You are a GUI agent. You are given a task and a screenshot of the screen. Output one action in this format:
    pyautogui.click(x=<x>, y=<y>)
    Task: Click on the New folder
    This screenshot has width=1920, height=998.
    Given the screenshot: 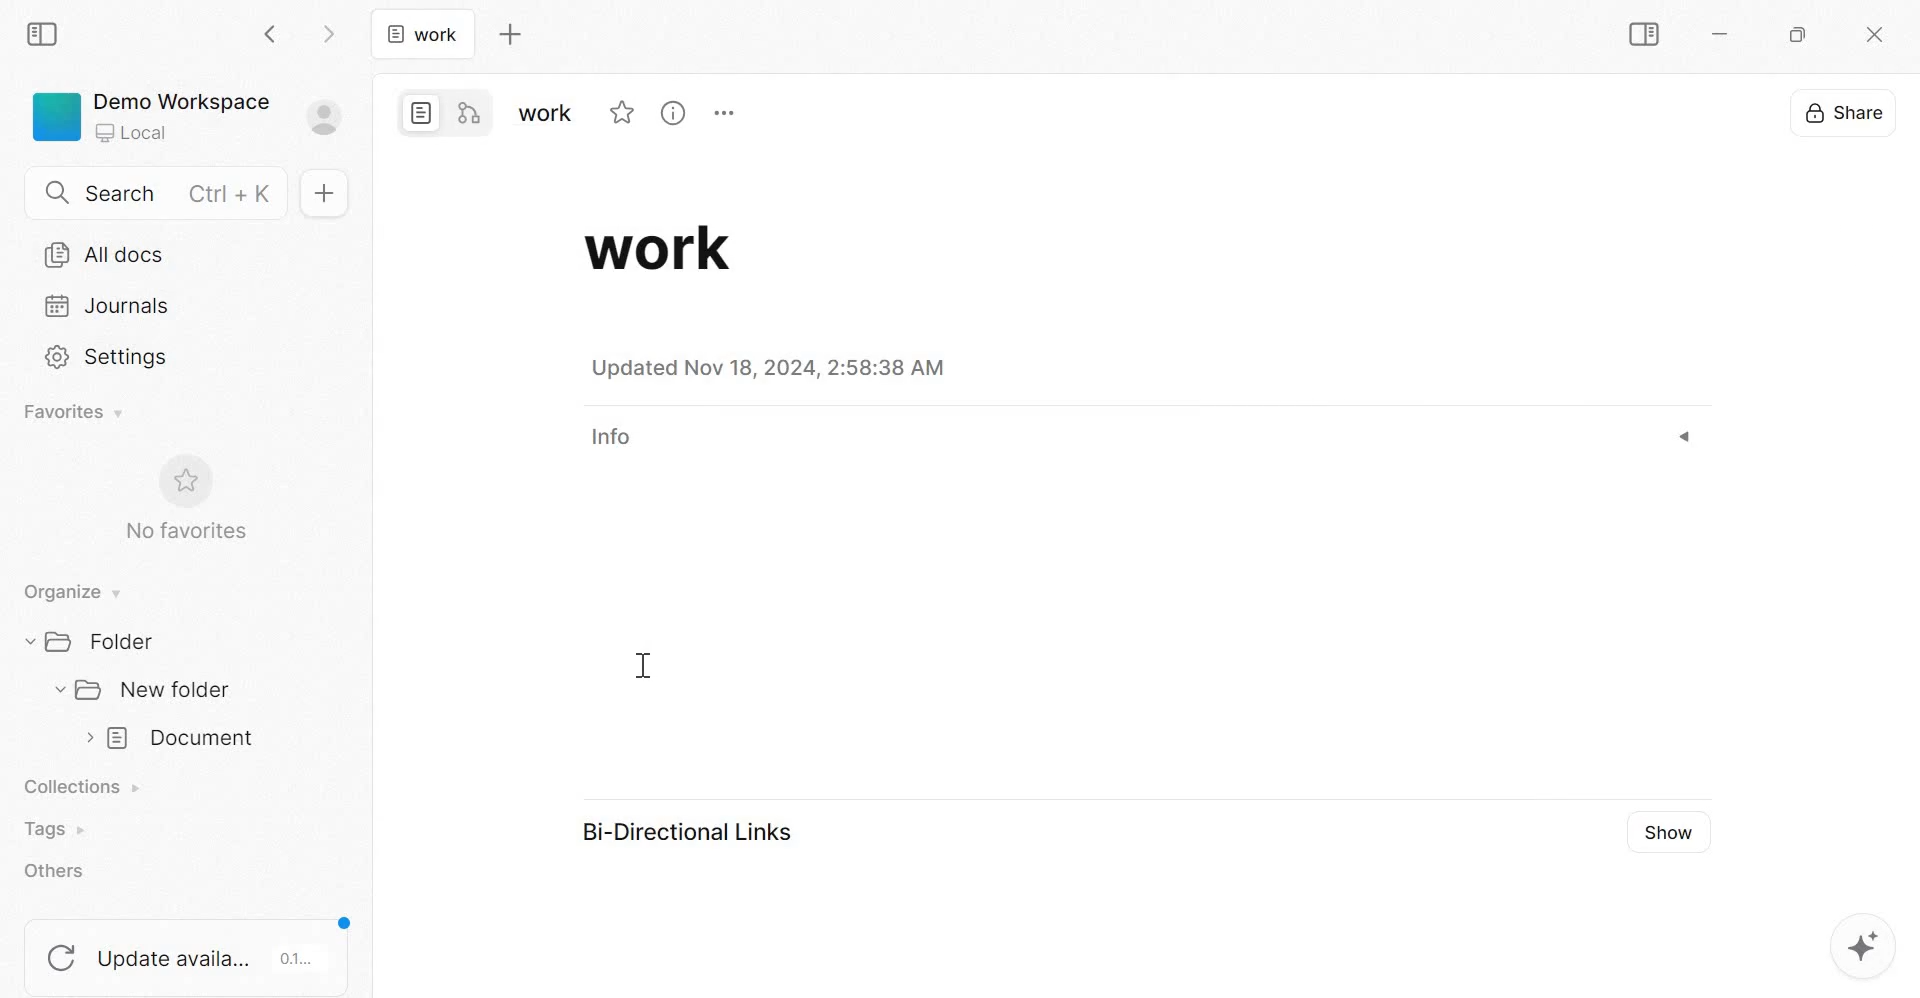 What is the action you would take?
    pyautogui.click(x=144, y=691)
    